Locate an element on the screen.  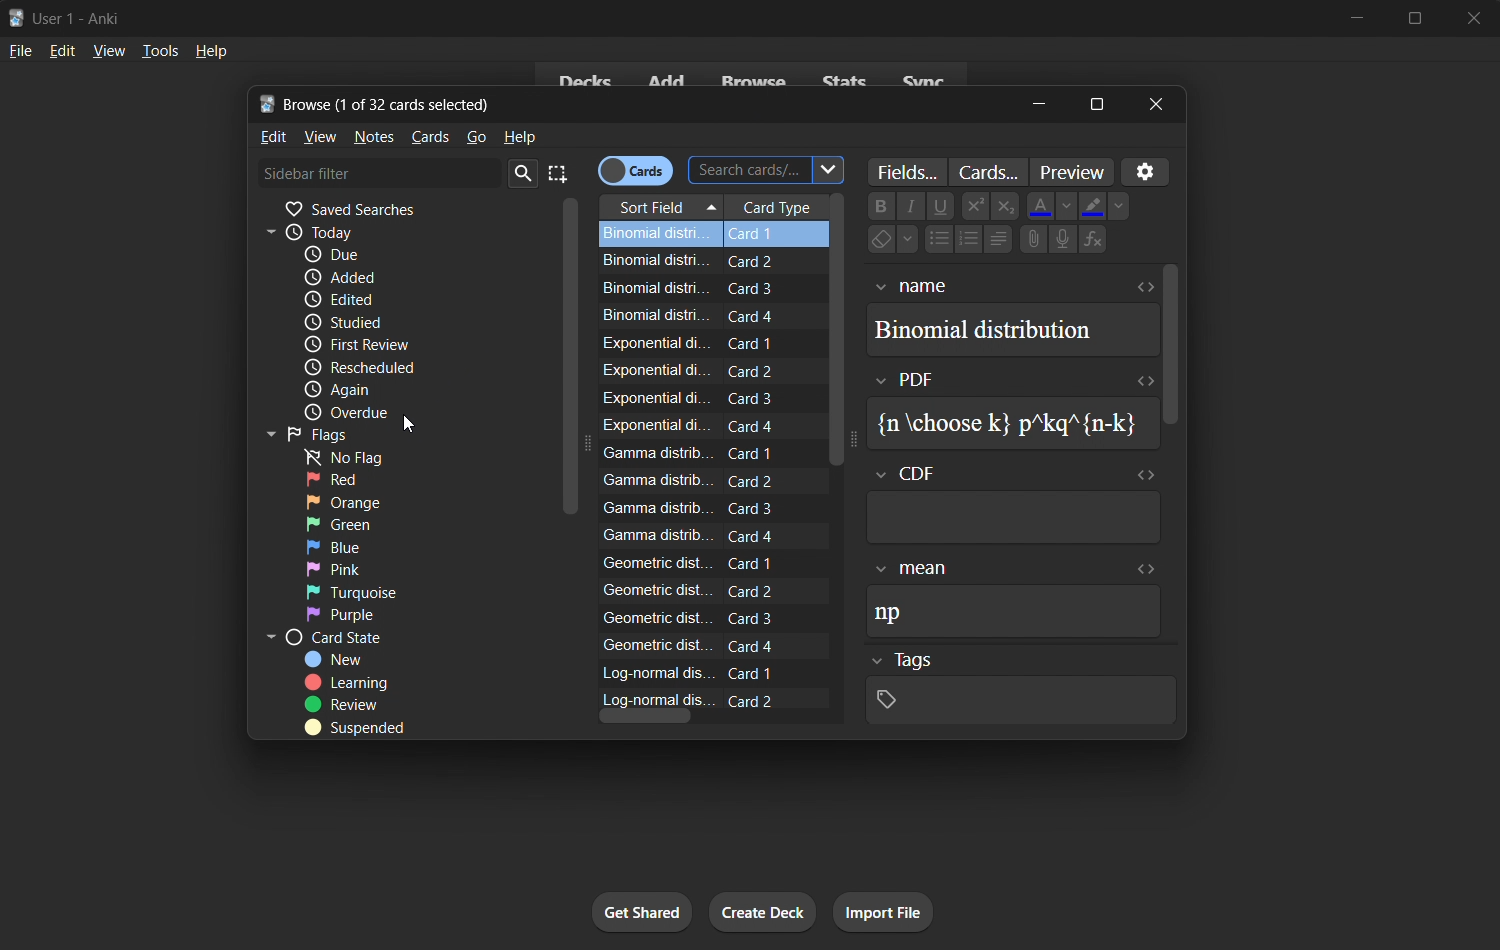
expand is located at coordinates (1145, 567).